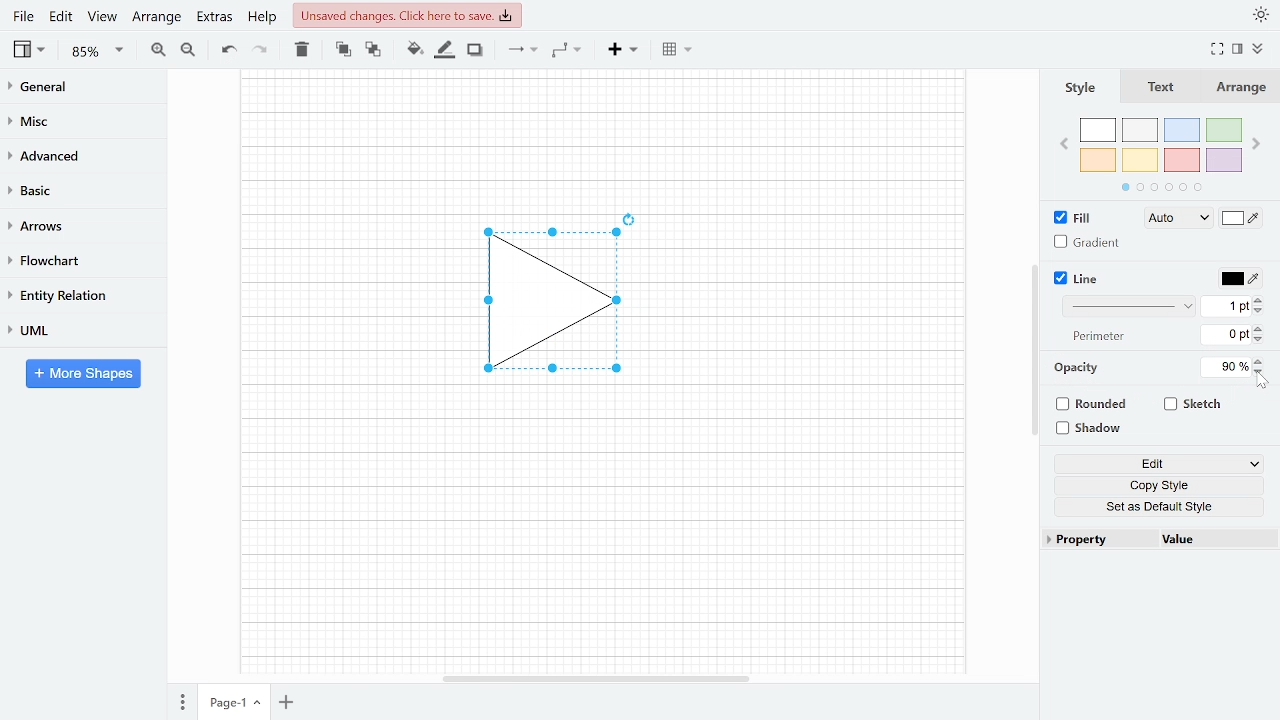 The image size is (1280, 720). I want to click on Theme, so click(1262, 14).